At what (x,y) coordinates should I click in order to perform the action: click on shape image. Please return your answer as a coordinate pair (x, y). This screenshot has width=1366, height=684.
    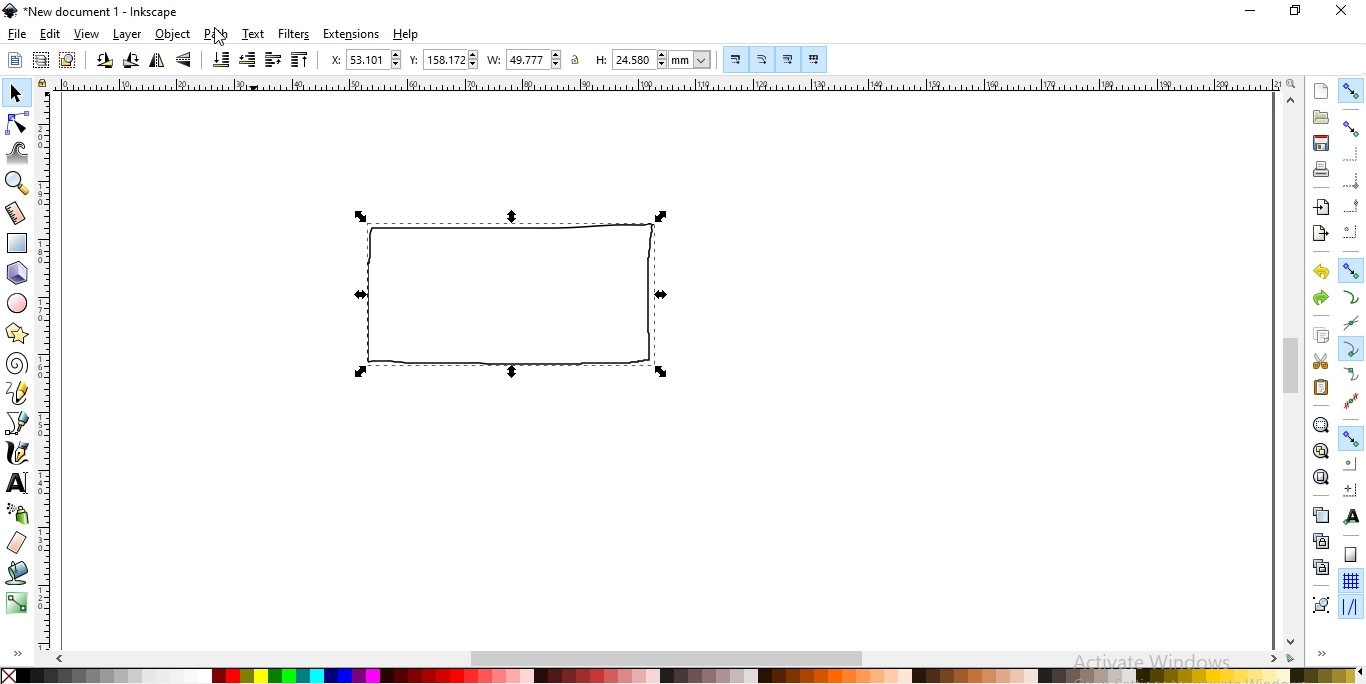
    Looking at the image, I should click on (520, 292).